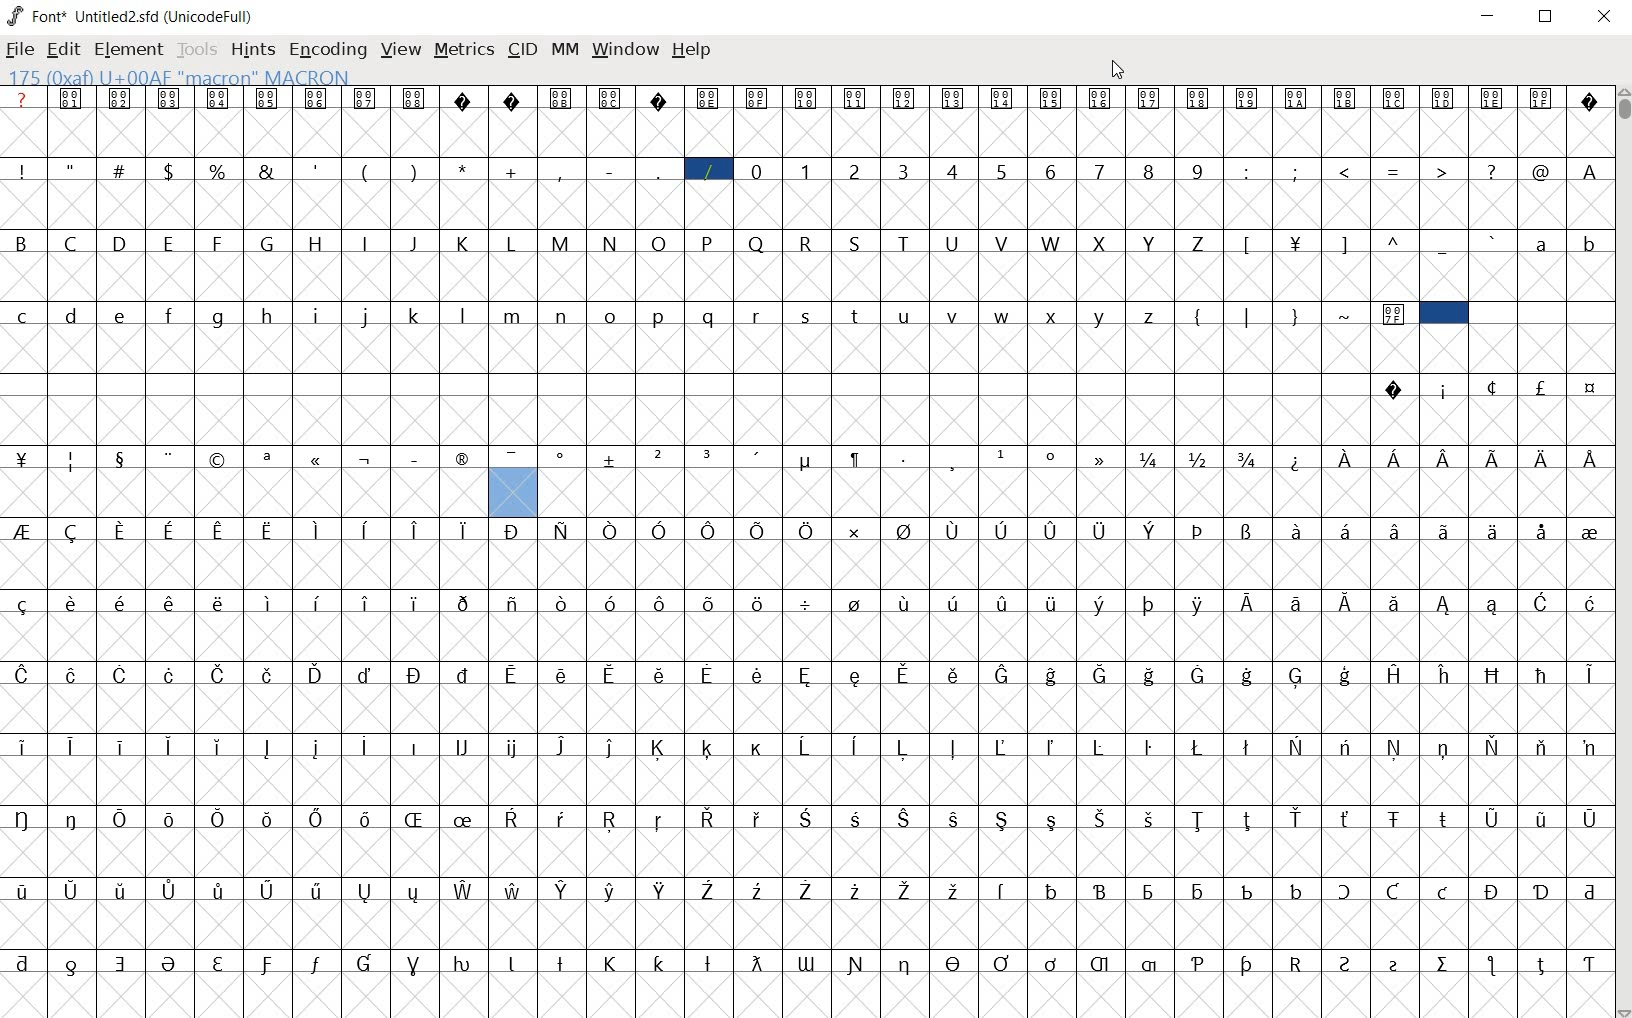 The width and height of the screenshot is (1632, 1018). I want to click on Cursor, so click(1116, 69).